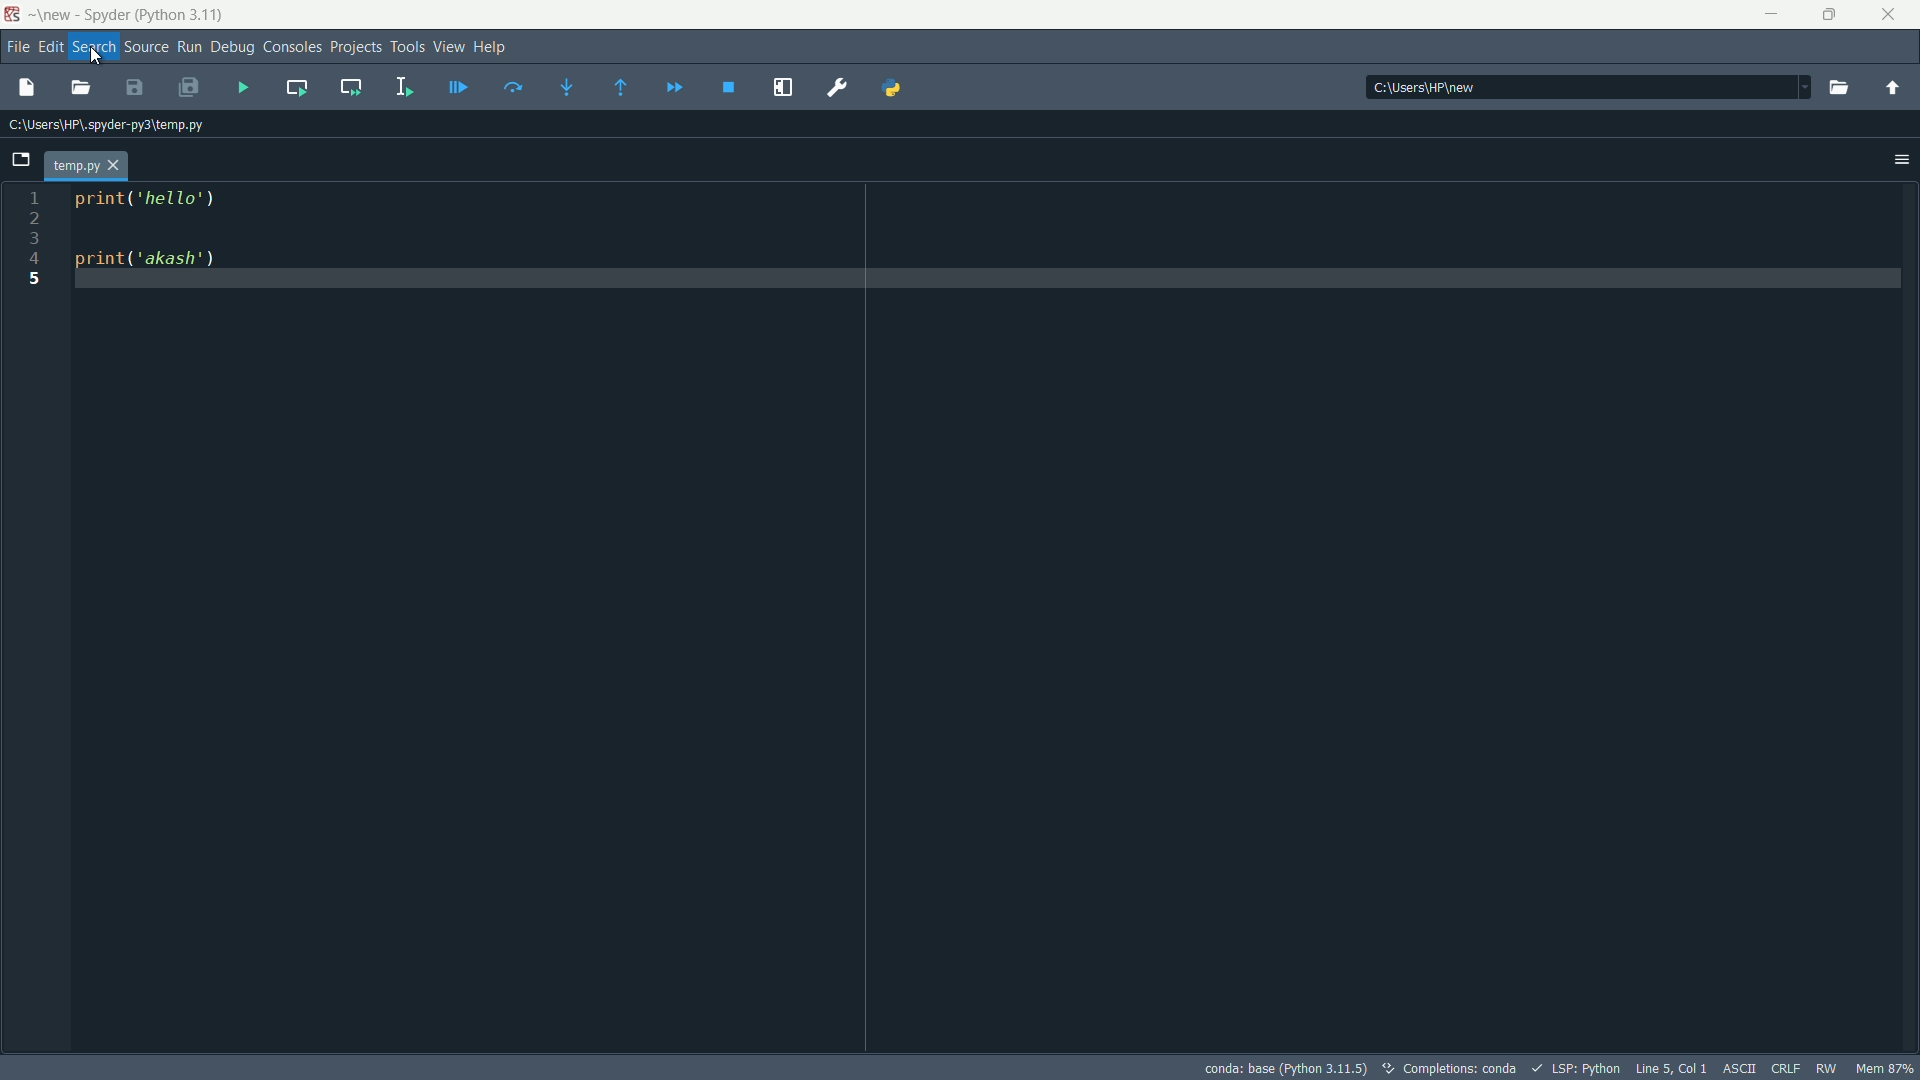  I want to click on options, so click(1902, 160).